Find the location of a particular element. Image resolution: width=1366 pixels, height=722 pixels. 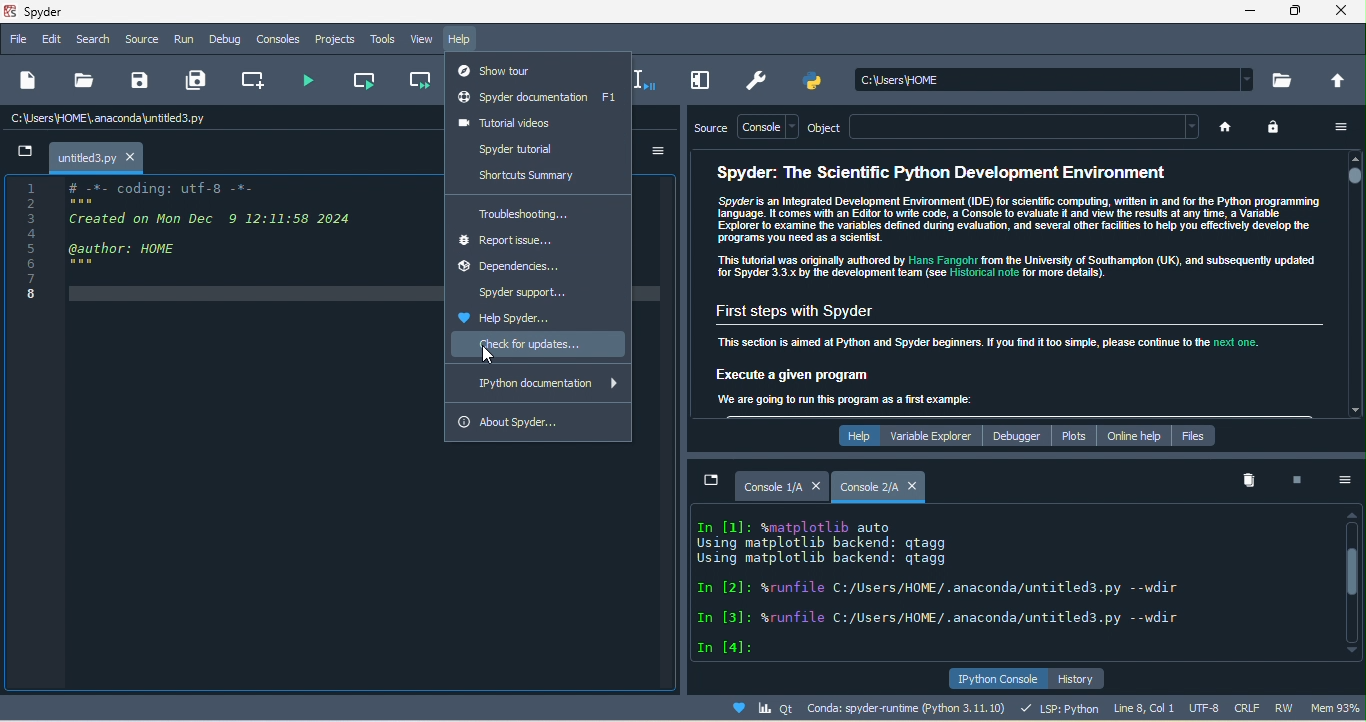

text is located at coordinates (976, 583).